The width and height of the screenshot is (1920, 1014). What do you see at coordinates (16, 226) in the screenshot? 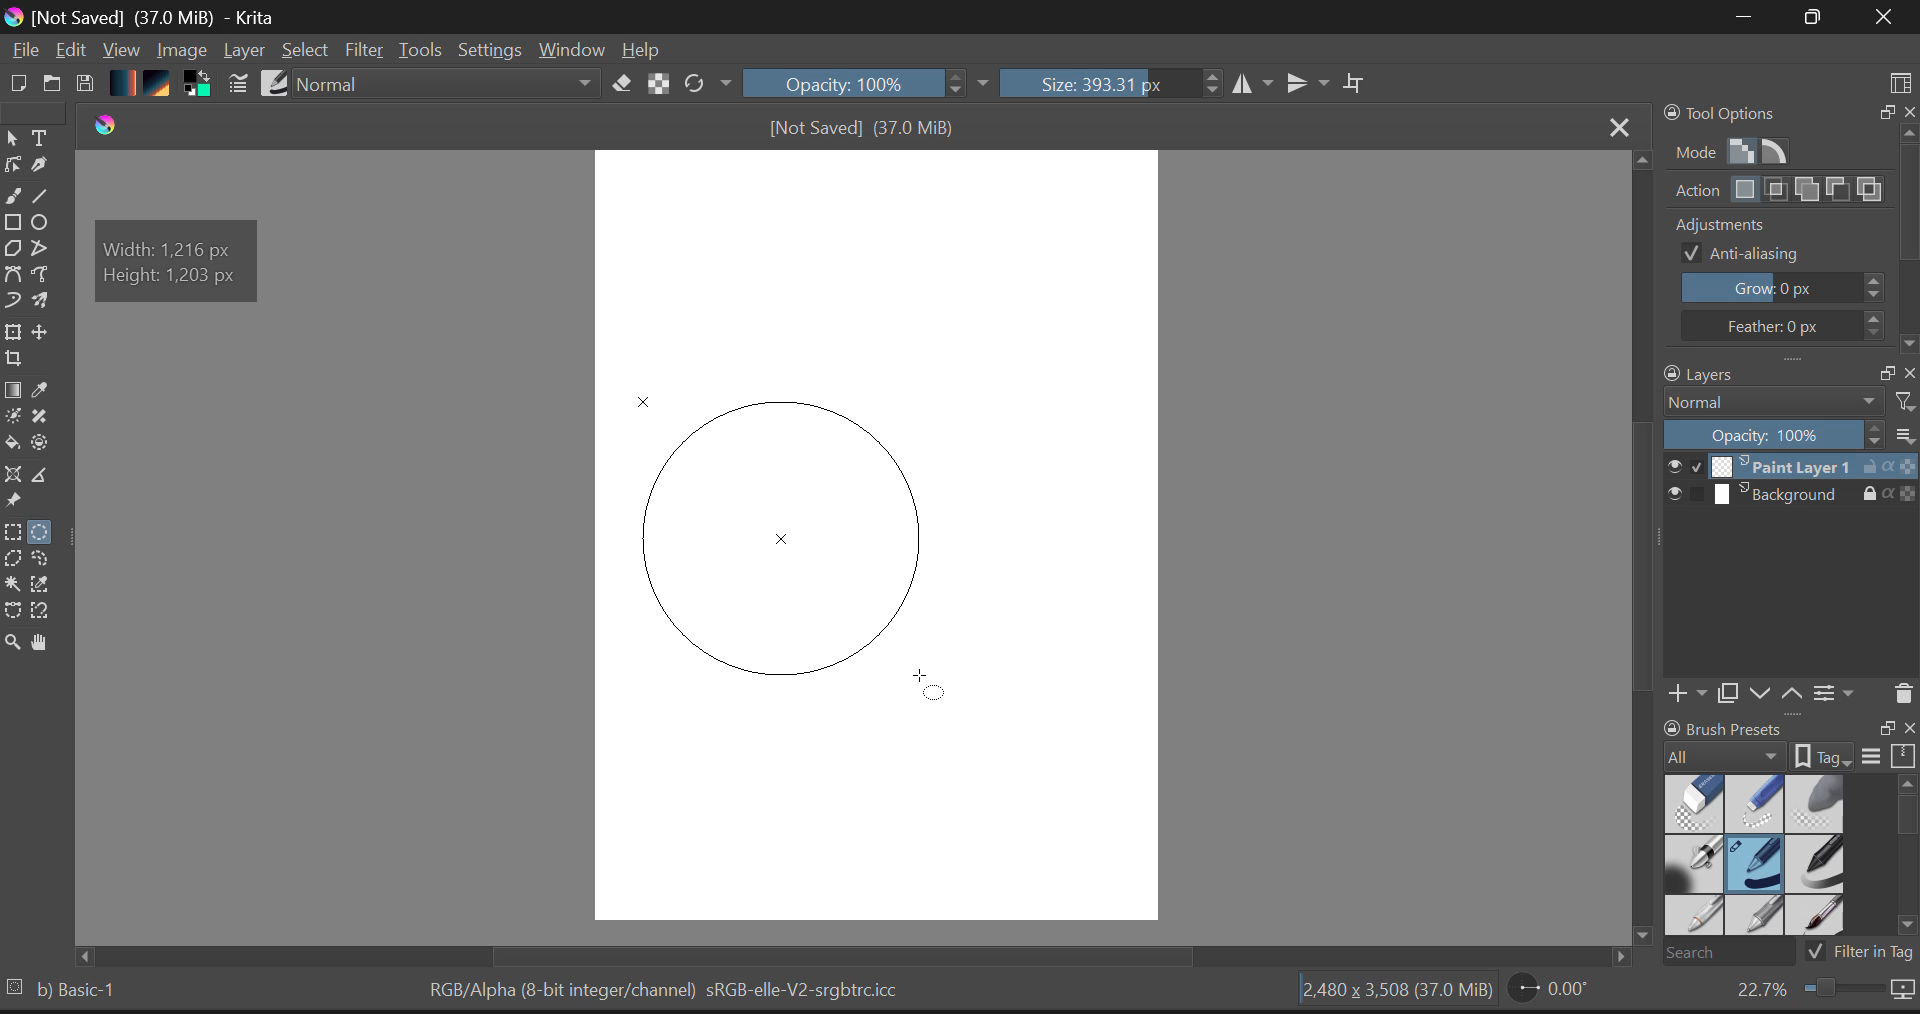
I see `Rectangle` at bounding box center [16, 226].